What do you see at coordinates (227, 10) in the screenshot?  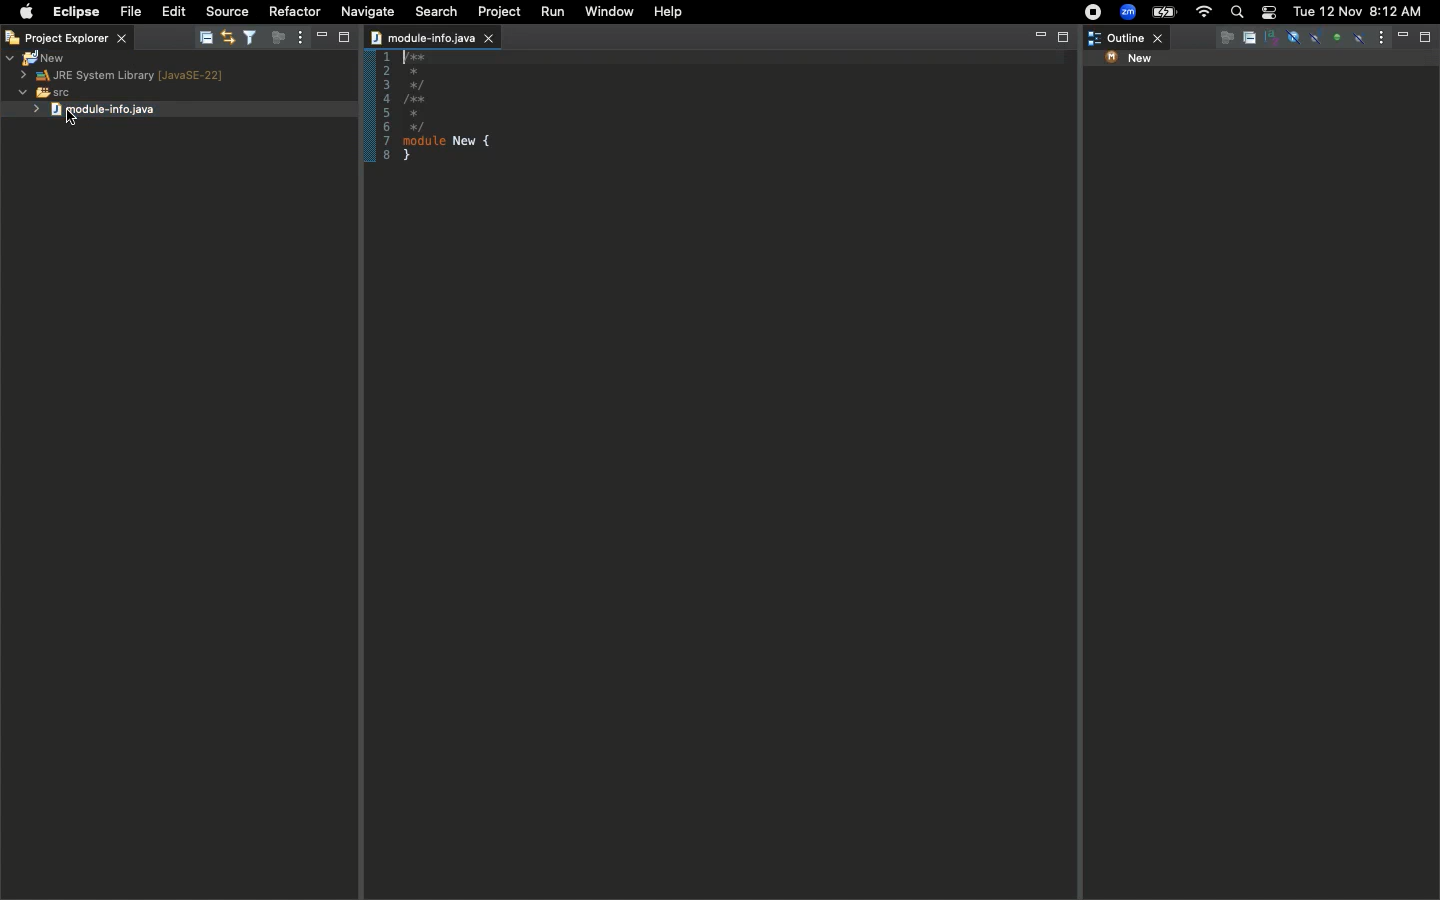 I see `Source` at bounding box center [227, 10].